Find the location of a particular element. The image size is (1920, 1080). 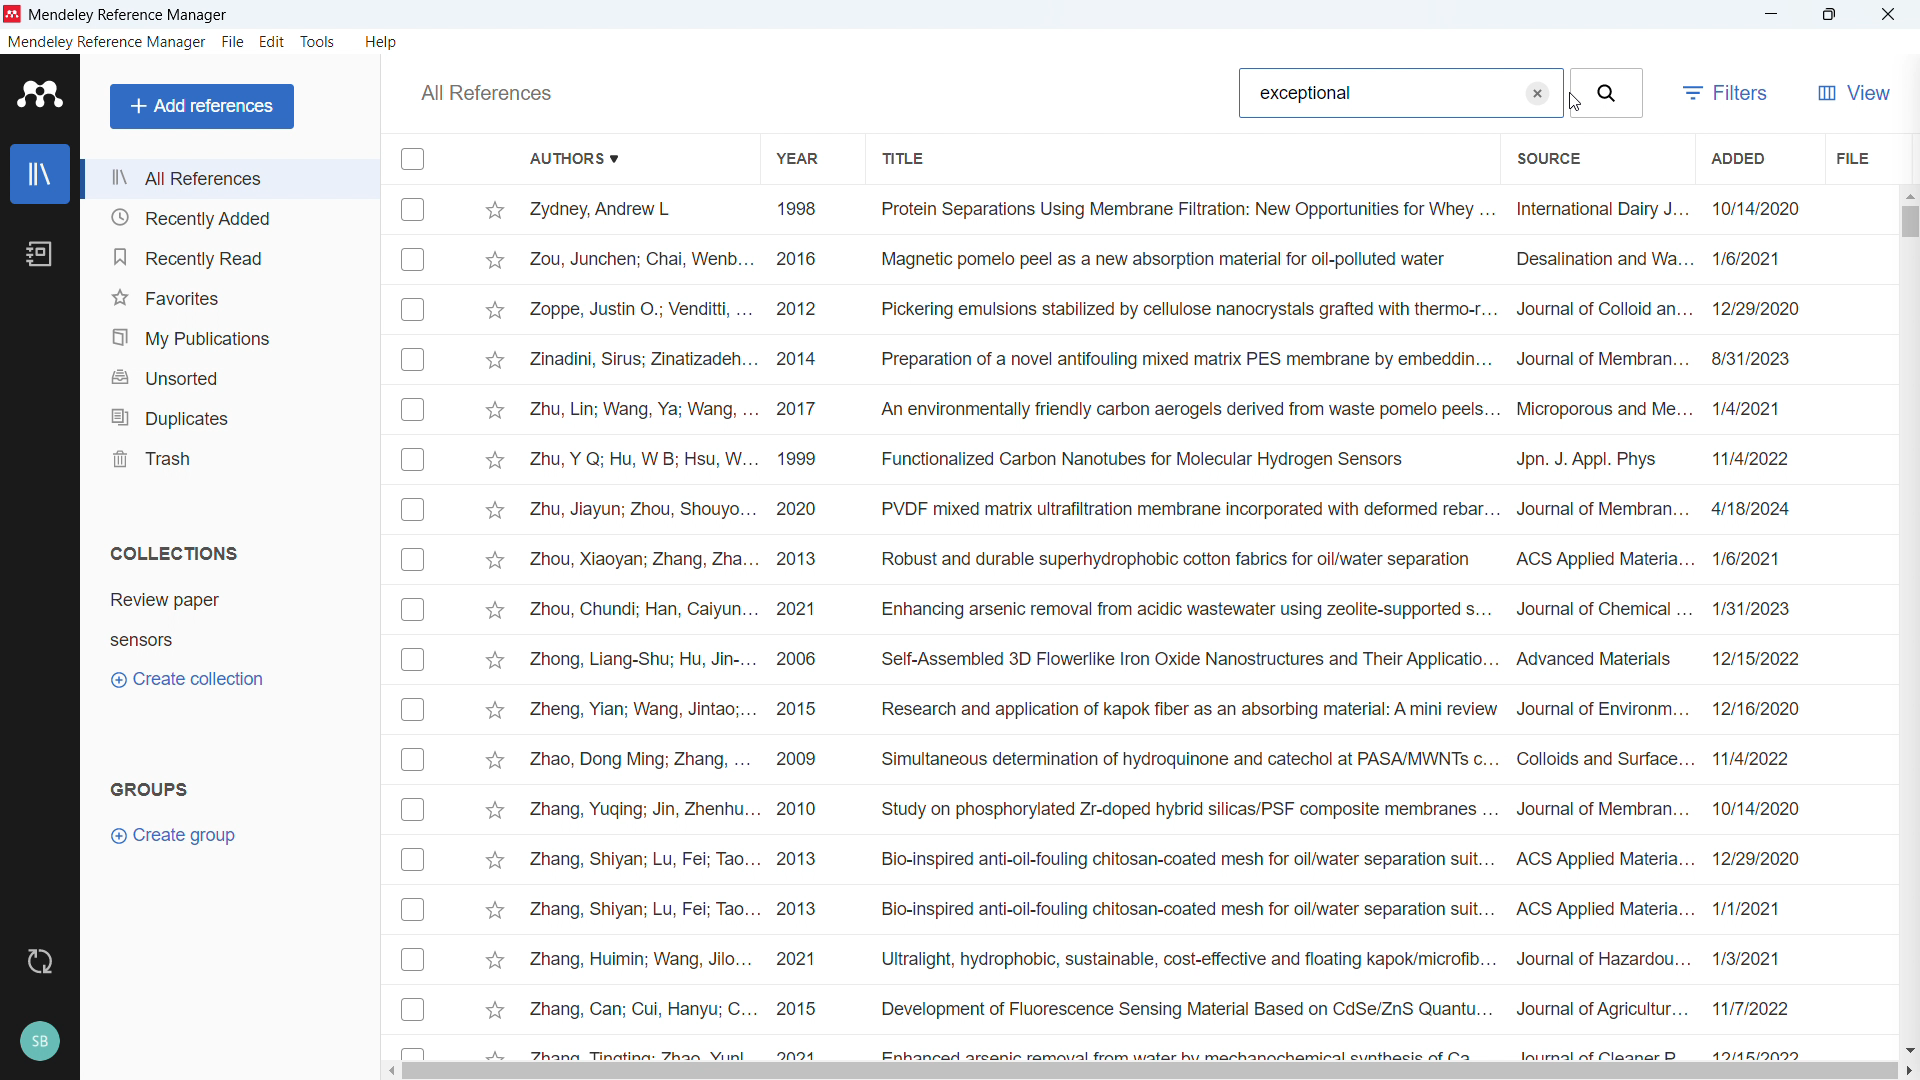

Vertical scrollbar  is located at coordinates (1910, 222).